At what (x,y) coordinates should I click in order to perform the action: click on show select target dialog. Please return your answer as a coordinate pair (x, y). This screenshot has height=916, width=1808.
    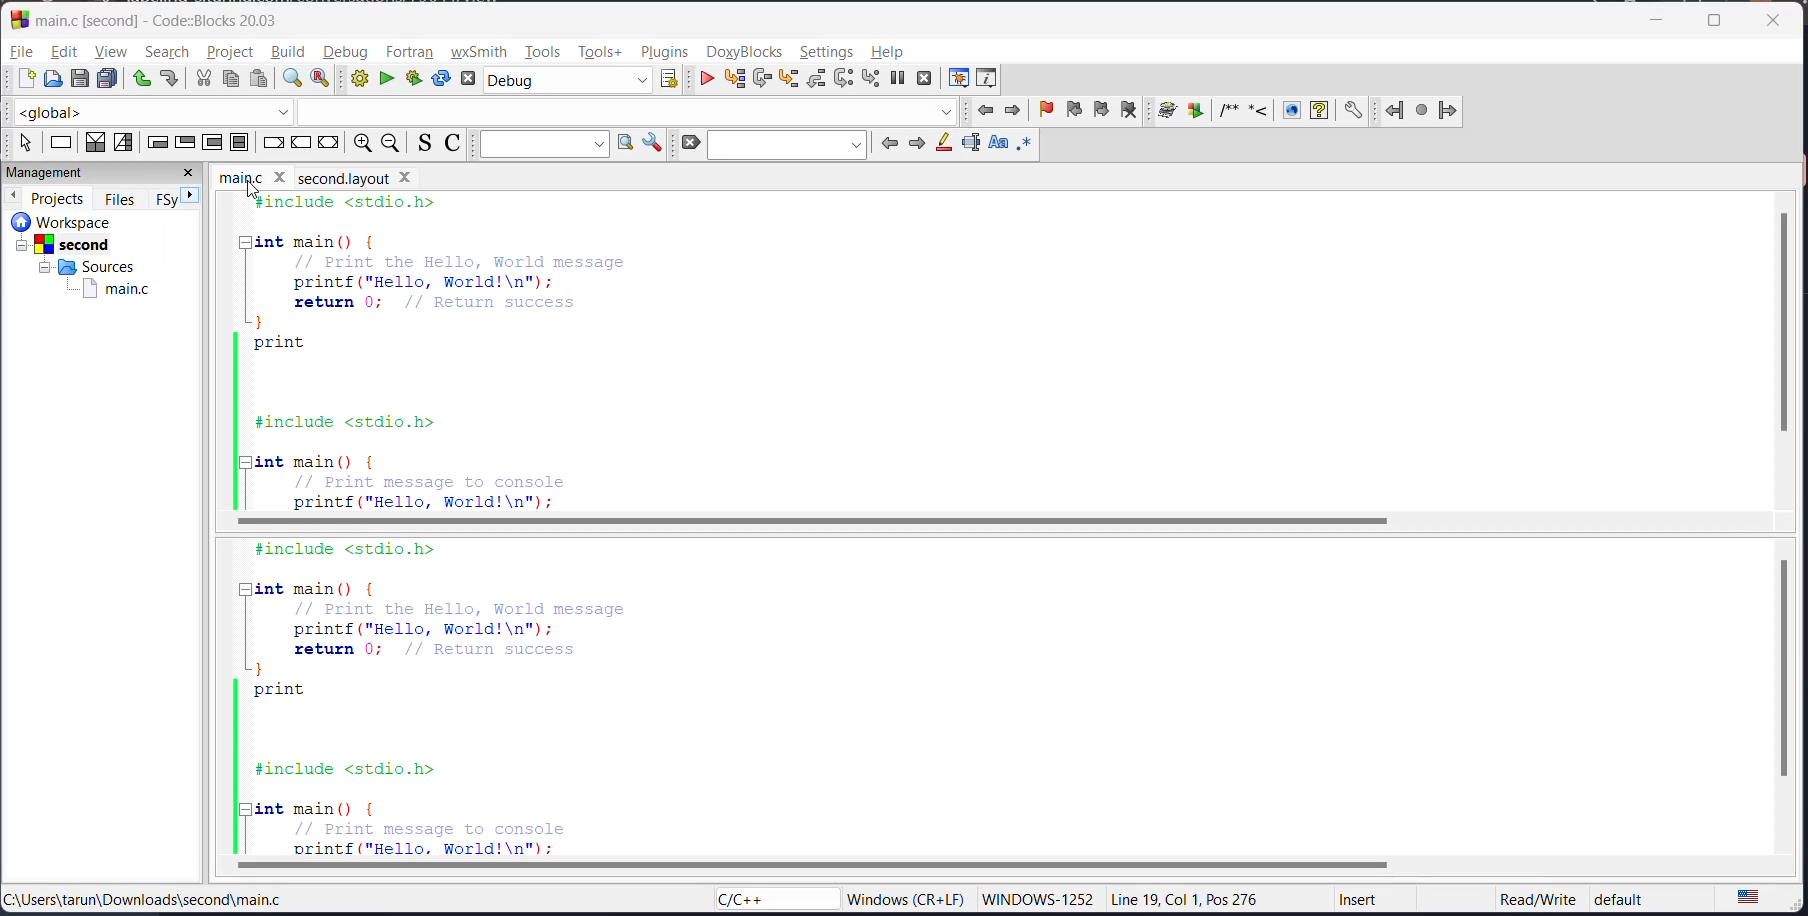
    Looking at the image, I should click on (663, 80).